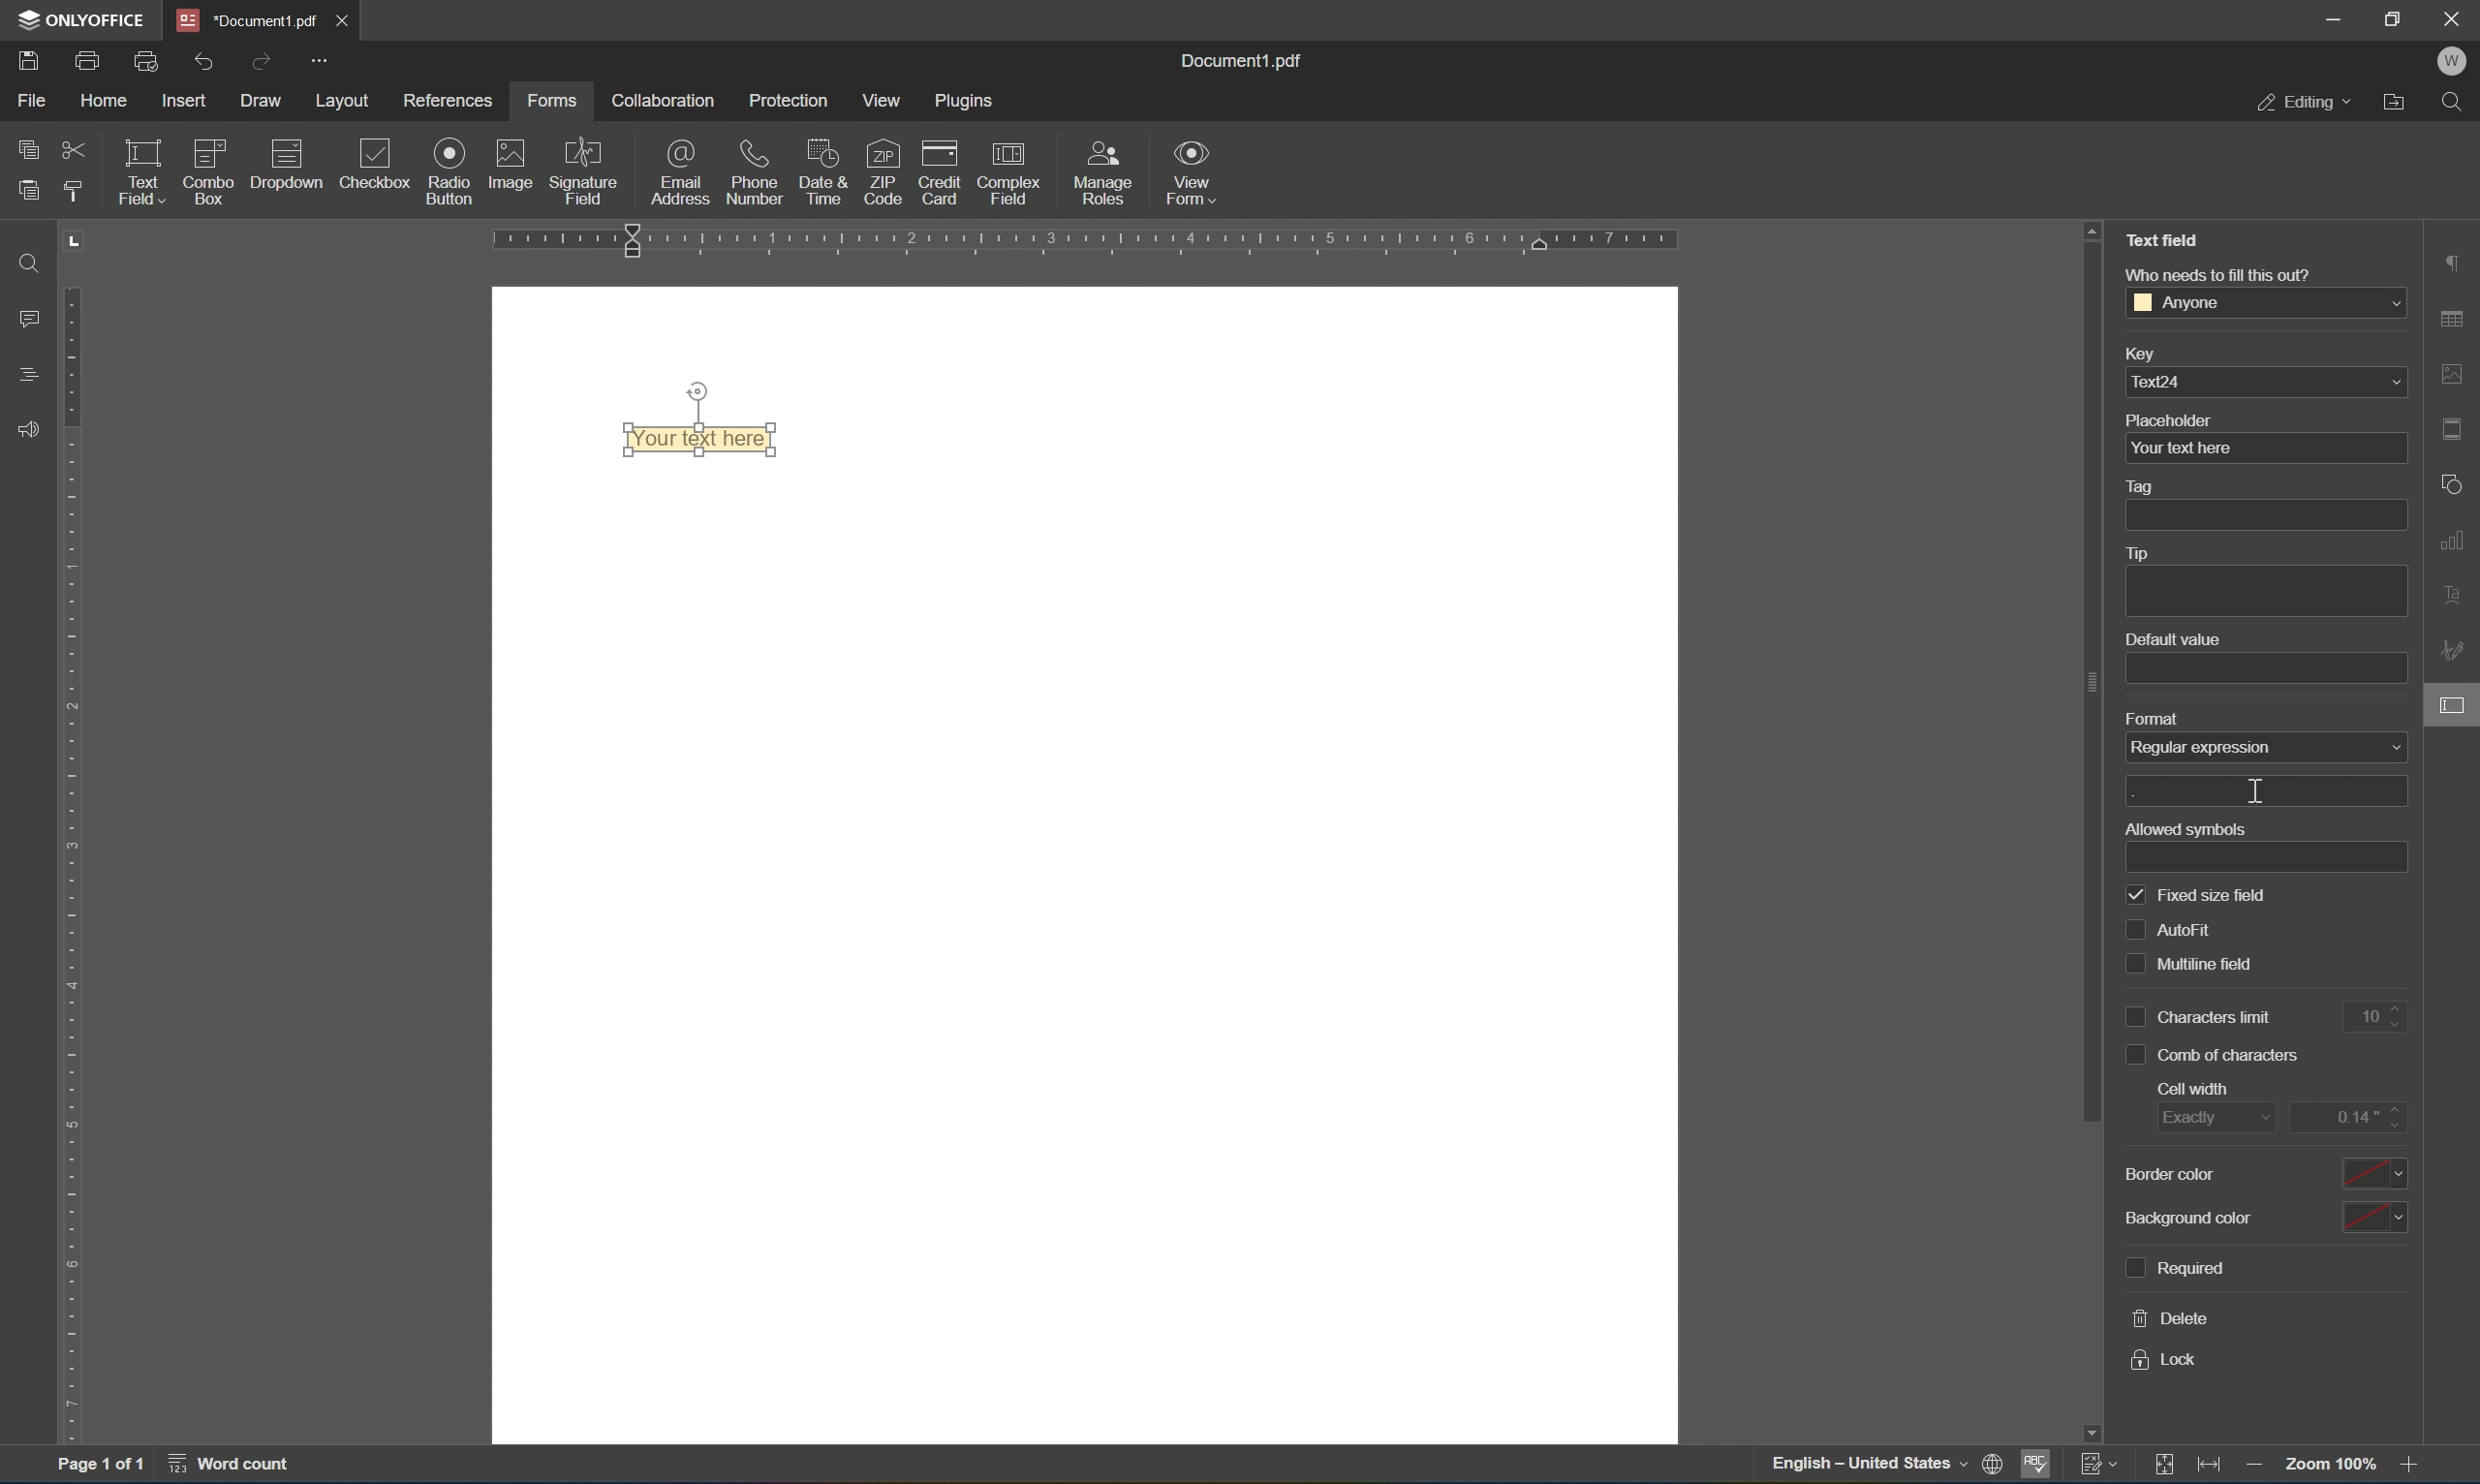 This screenshot has height=1484, width=2480. Describe the element at coordinates (2303, 100) in the screenshot. I see `editing` at that location.